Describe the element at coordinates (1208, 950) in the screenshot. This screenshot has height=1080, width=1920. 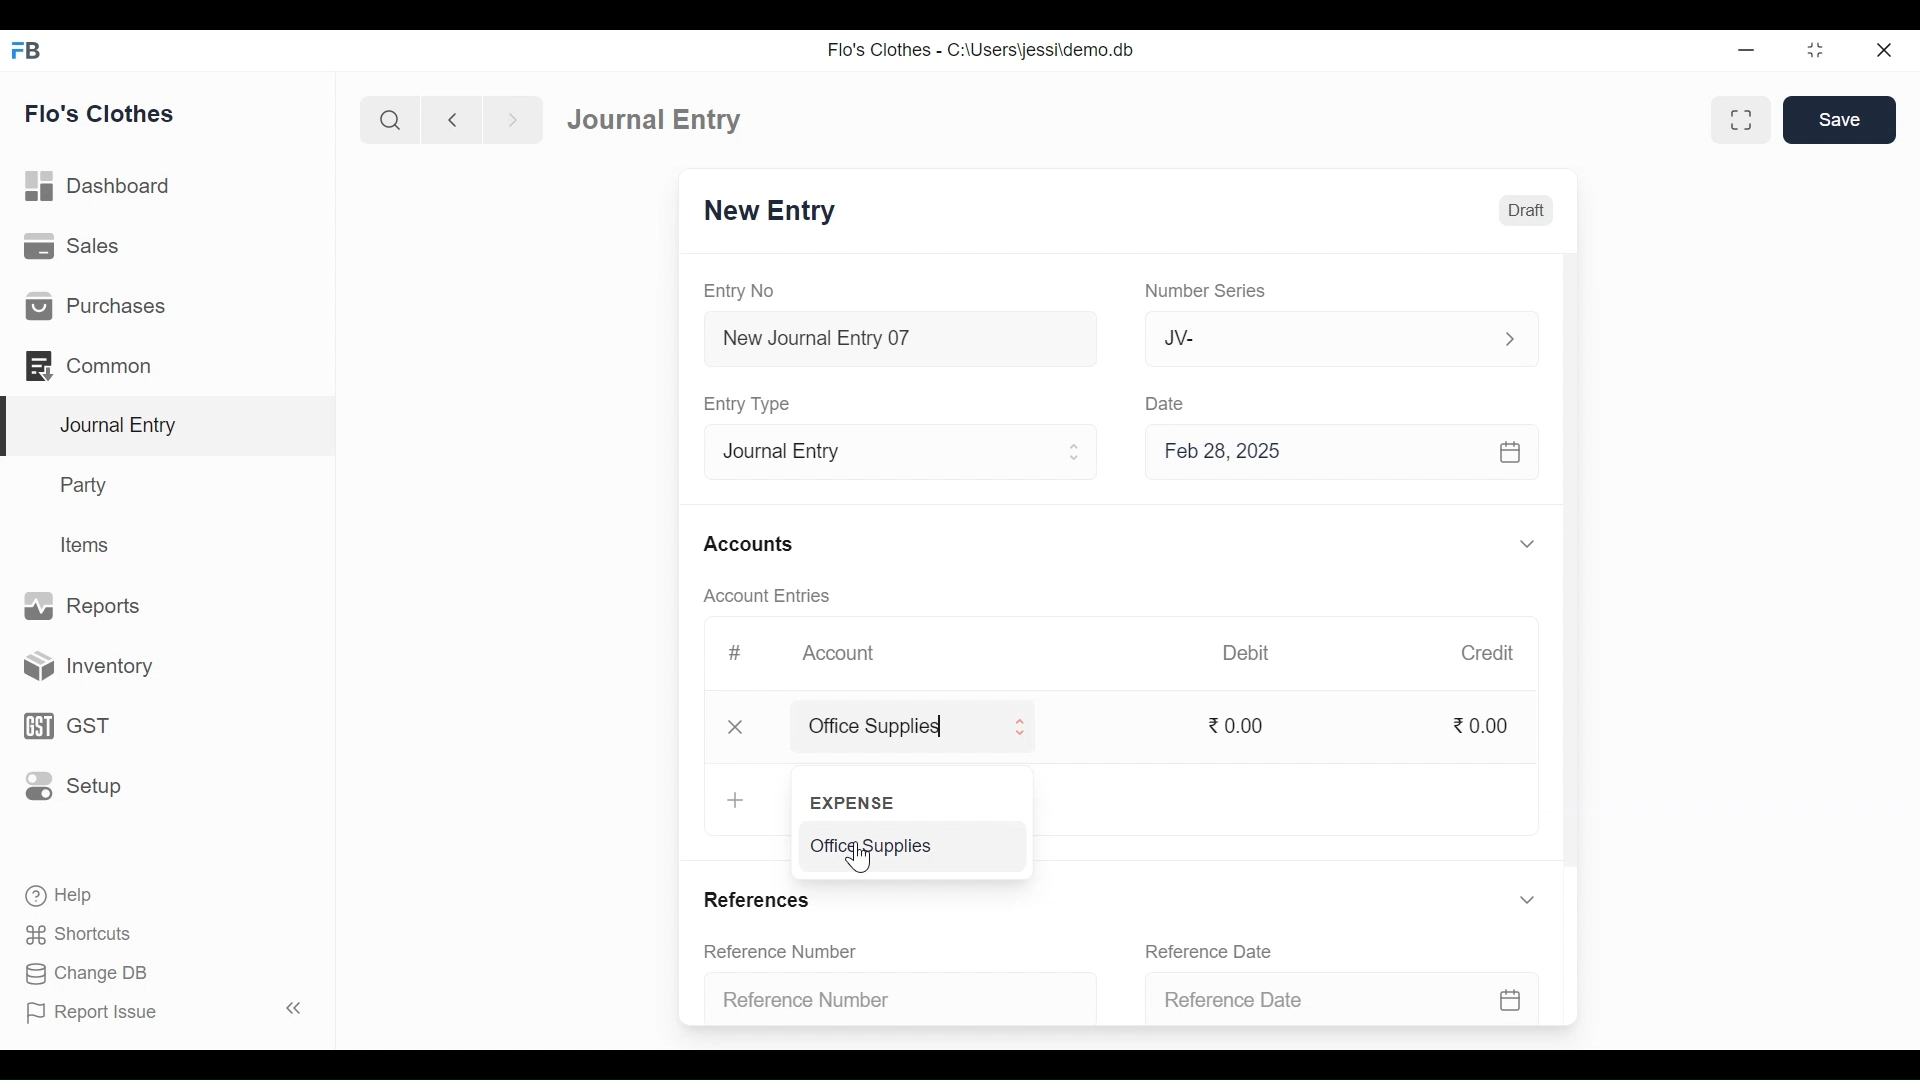
I see `Reference Date` at that location.